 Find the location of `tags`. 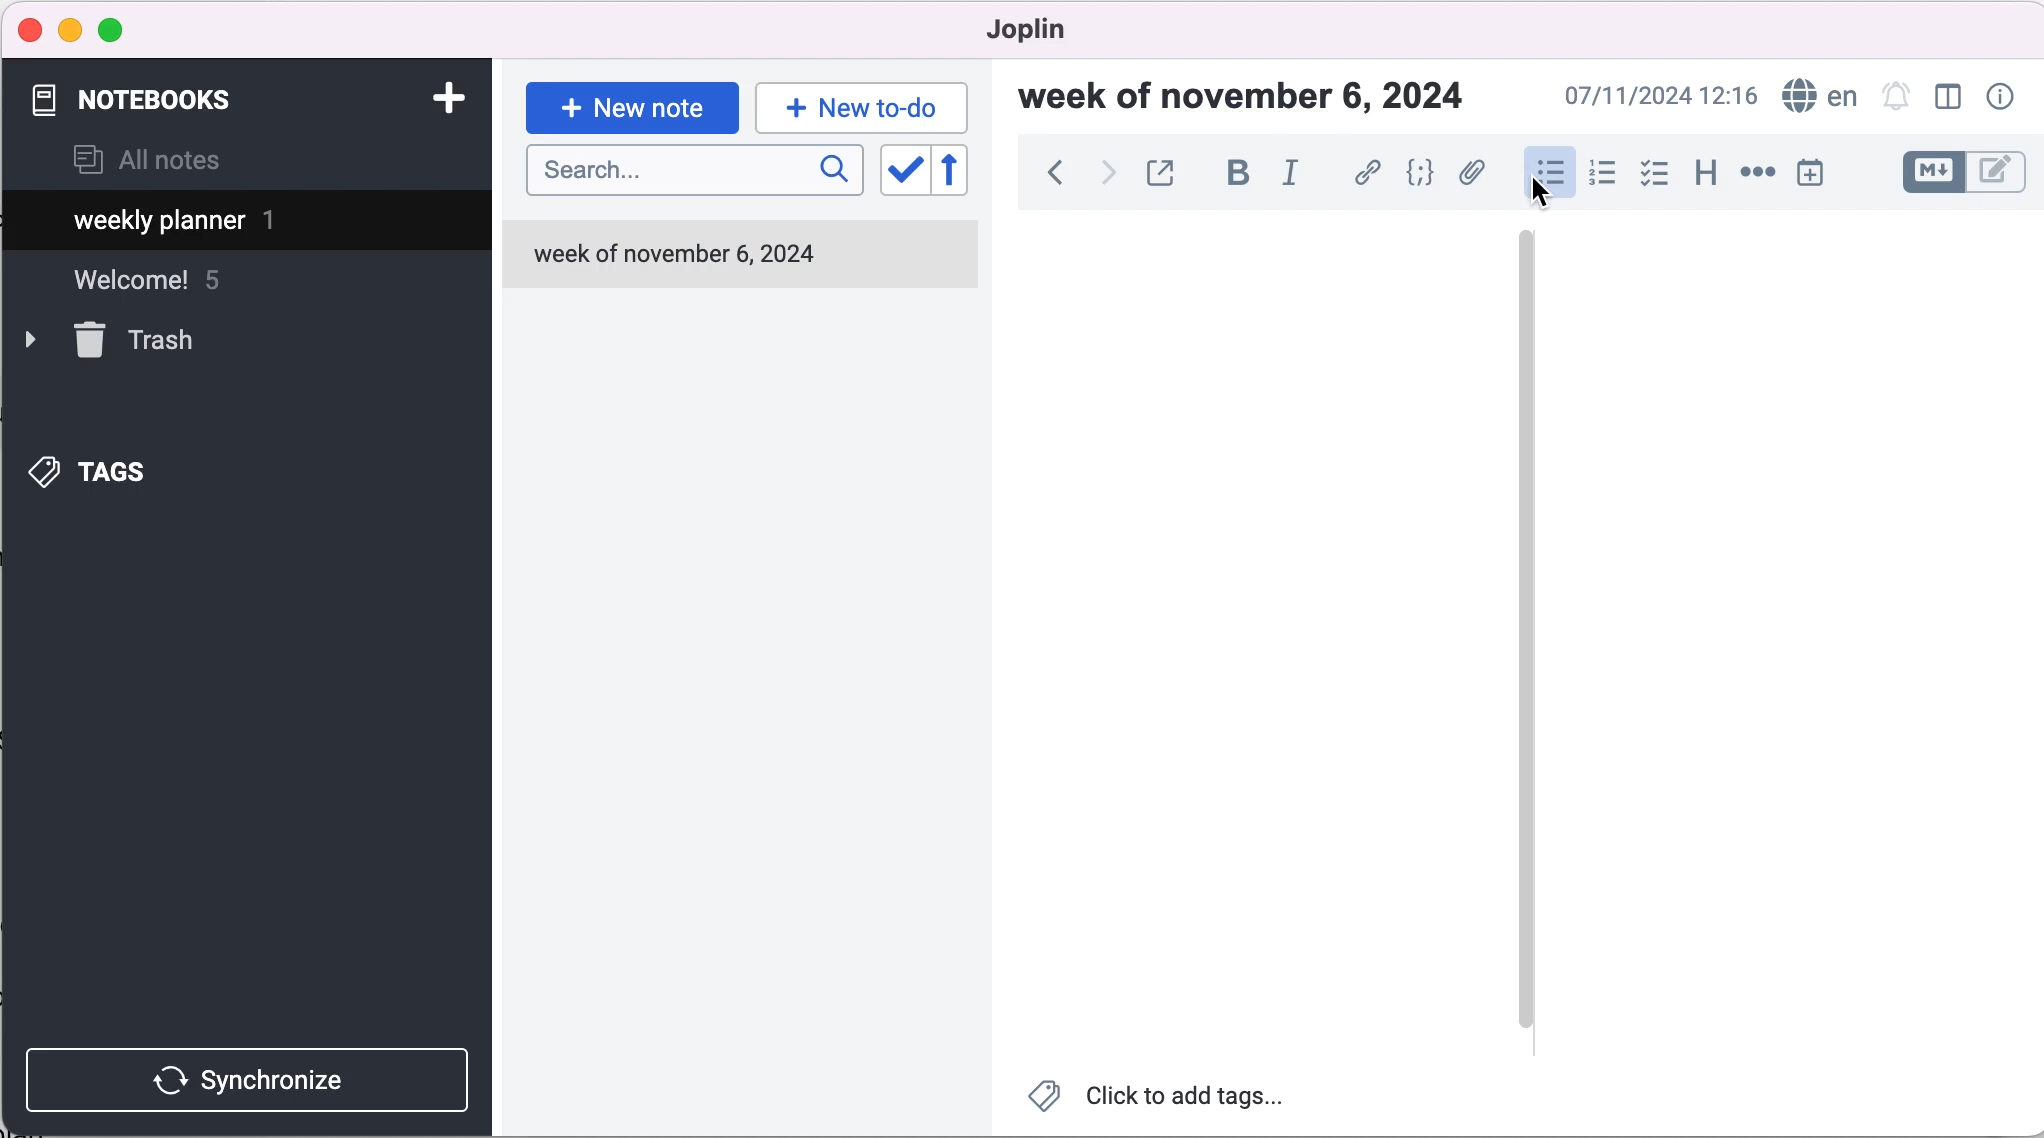

tags is located at coordinates (121, 467).